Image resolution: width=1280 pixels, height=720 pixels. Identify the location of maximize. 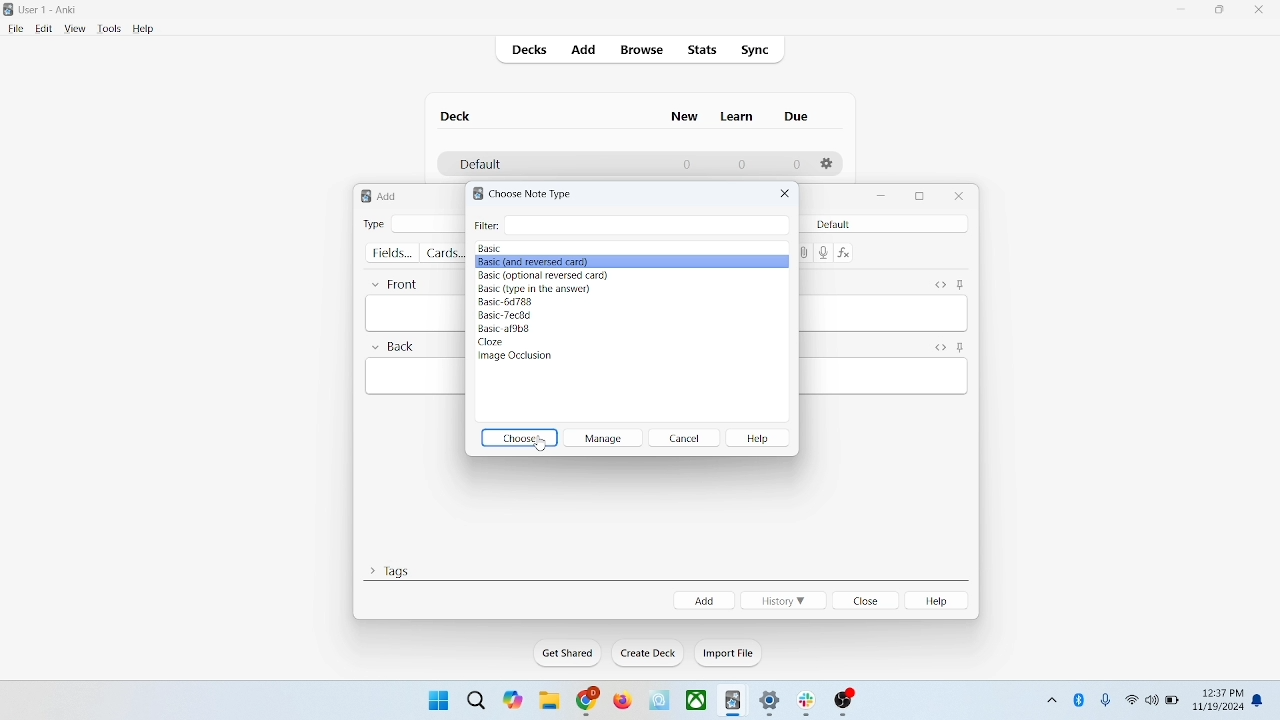
(1220, 13).